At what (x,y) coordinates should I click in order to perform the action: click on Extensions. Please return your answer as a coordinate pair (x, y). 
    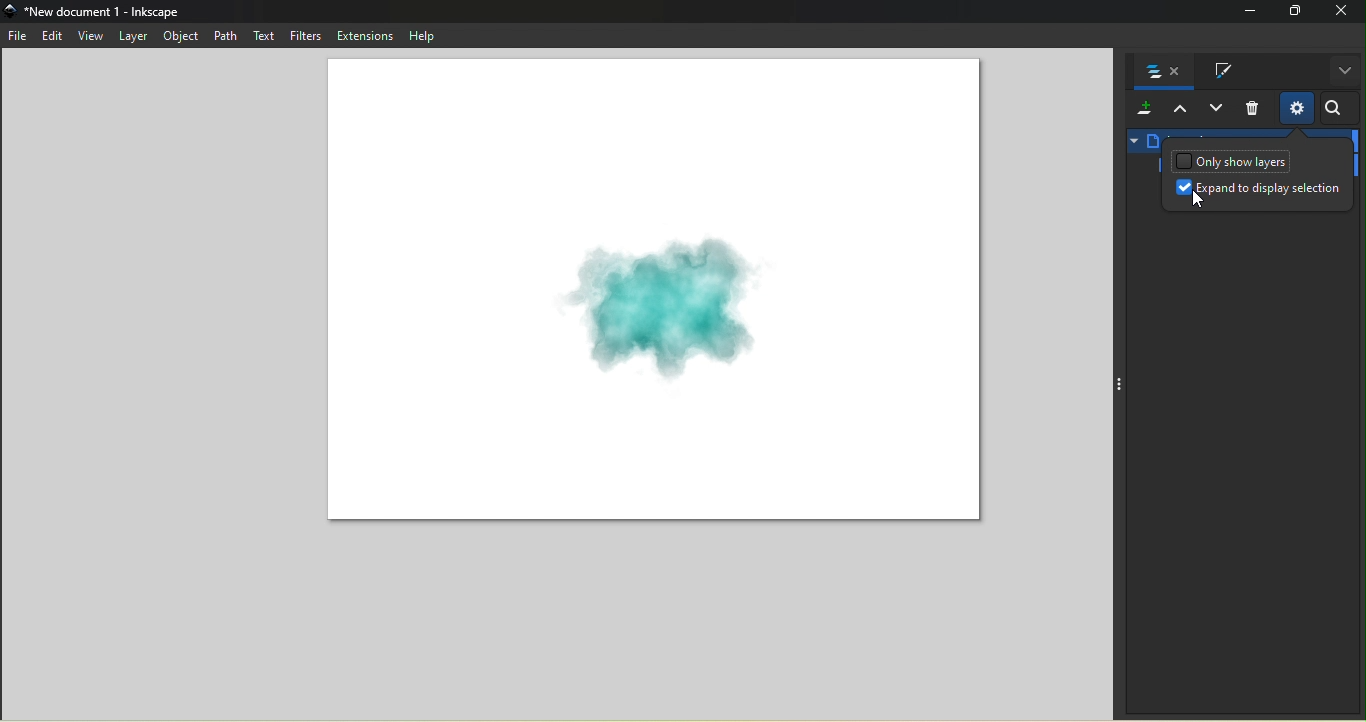
    Looking at the image, I should click on (364, 35).